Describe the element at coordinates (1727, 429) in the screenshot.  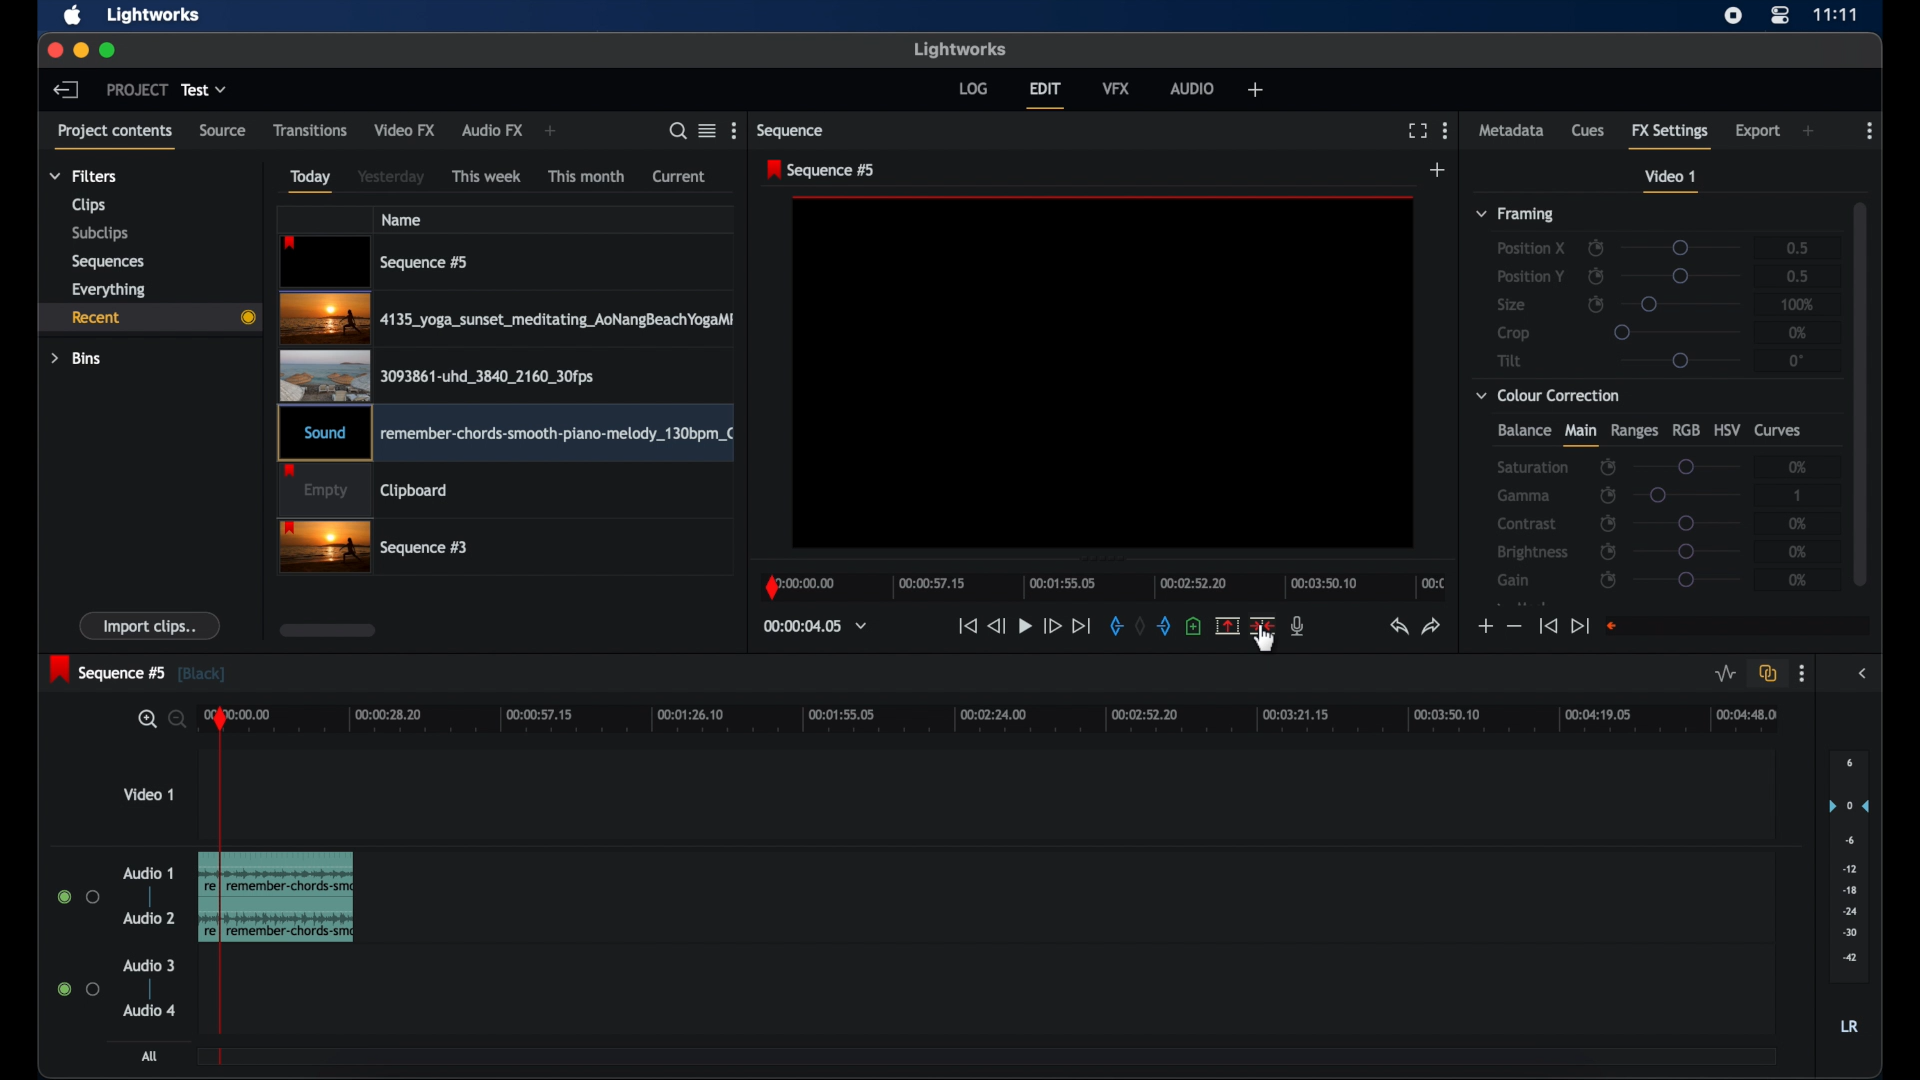
I see `hsv` at that location.